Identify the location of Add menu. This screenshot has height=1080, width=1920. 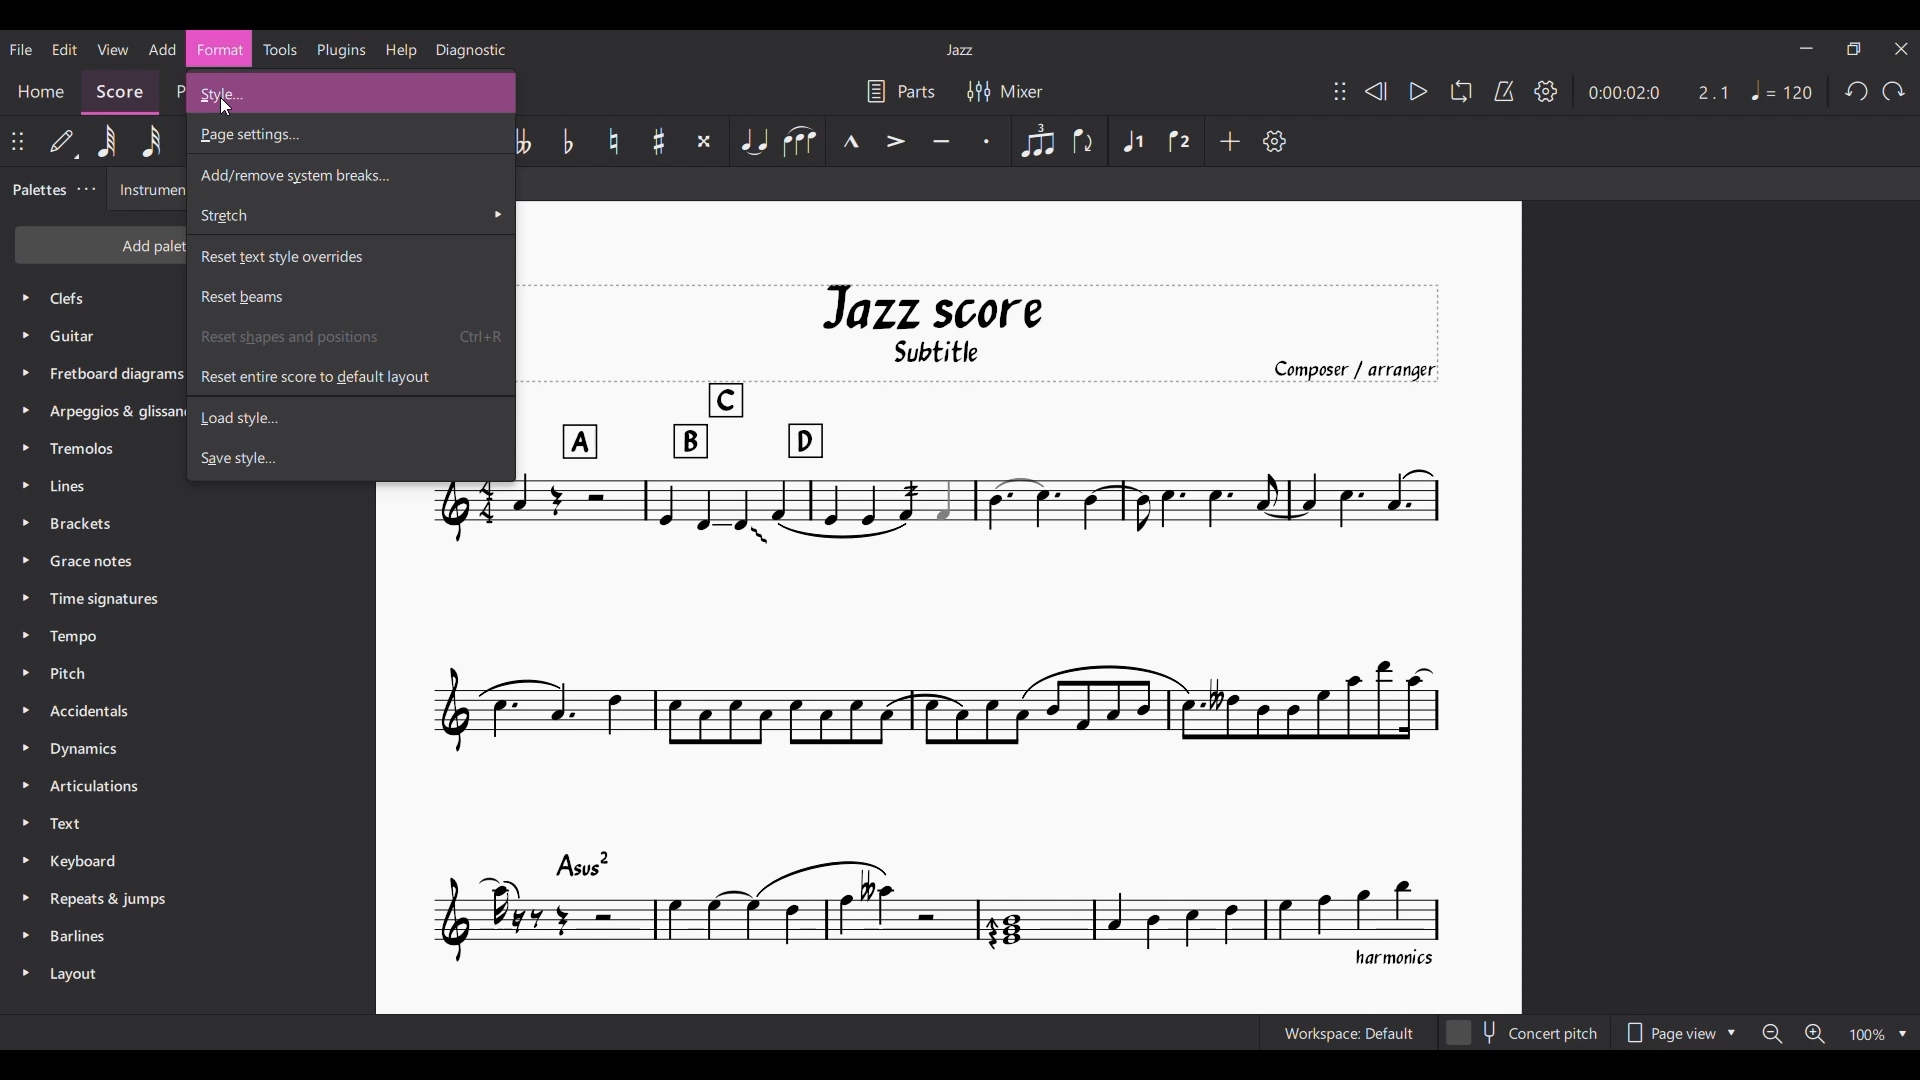
(162, 50).